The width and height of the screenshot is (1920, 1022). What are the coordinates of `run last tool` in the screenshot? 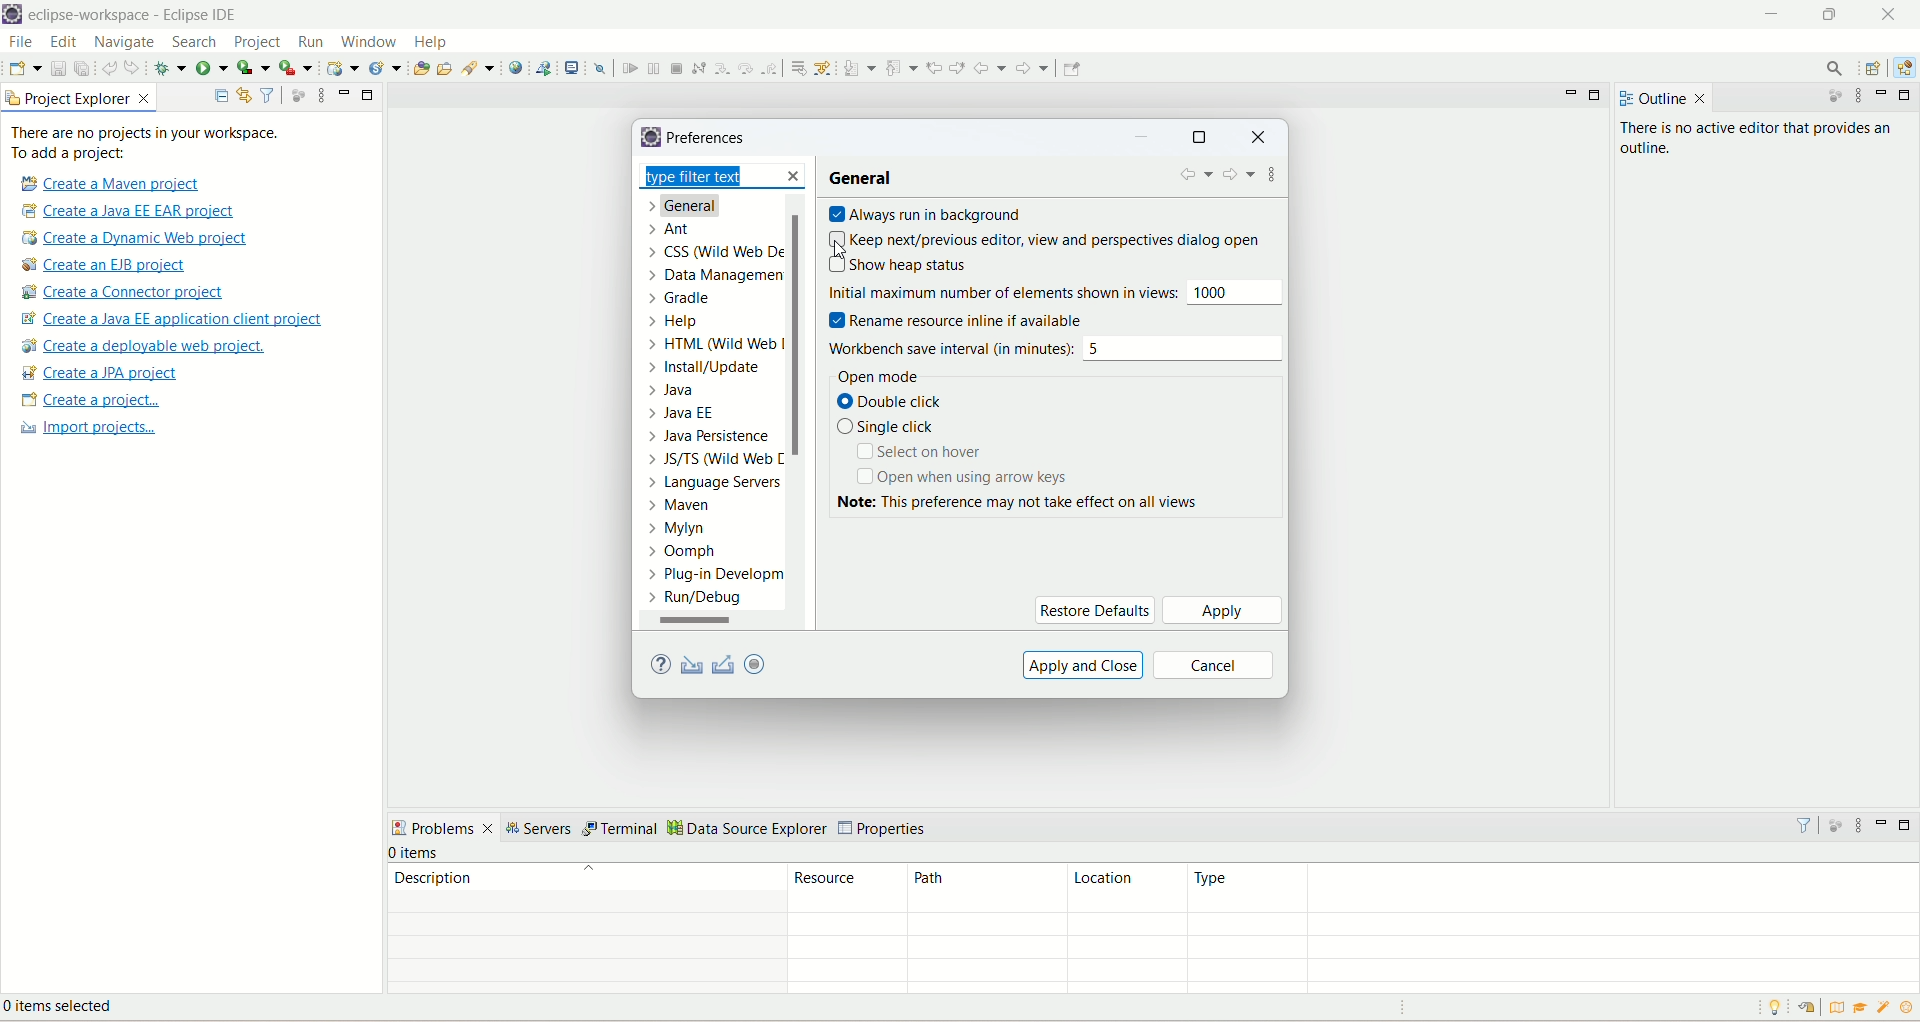 It's located at (295, 68).